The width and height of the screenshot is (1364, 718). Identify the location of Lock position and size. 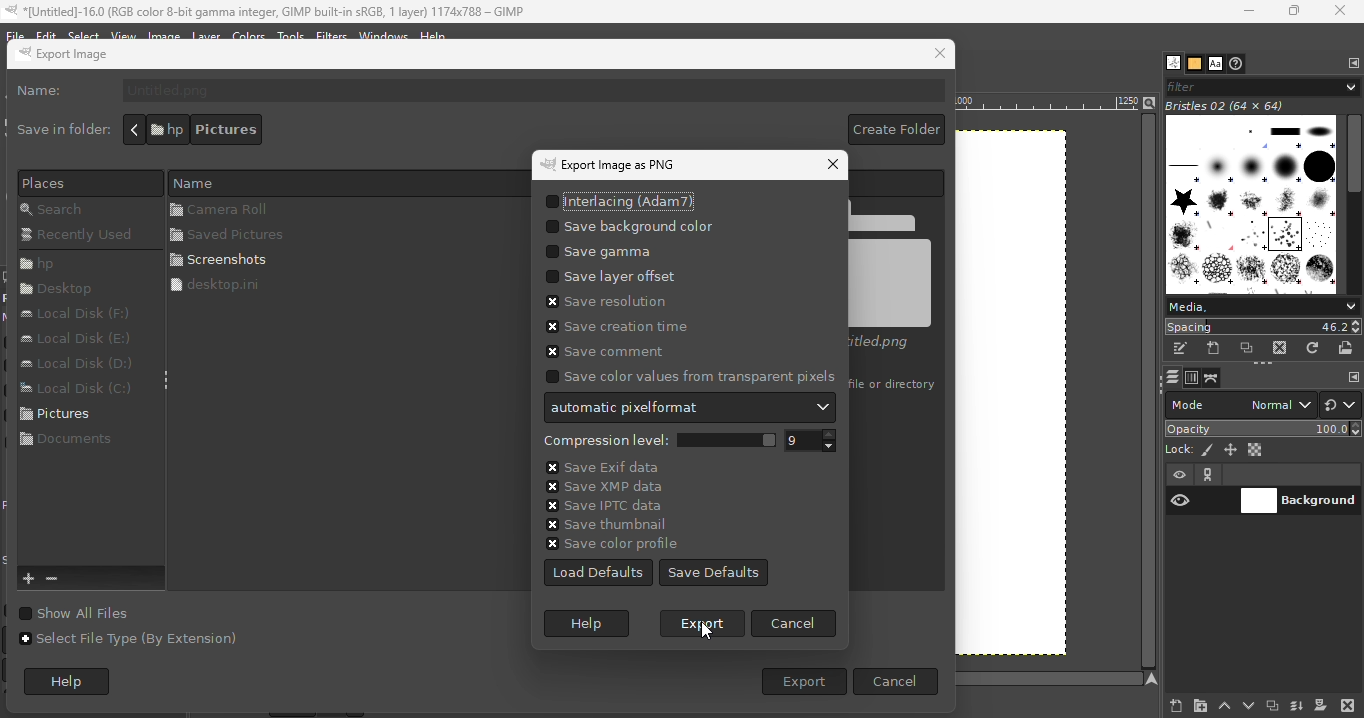
(1231, 449).